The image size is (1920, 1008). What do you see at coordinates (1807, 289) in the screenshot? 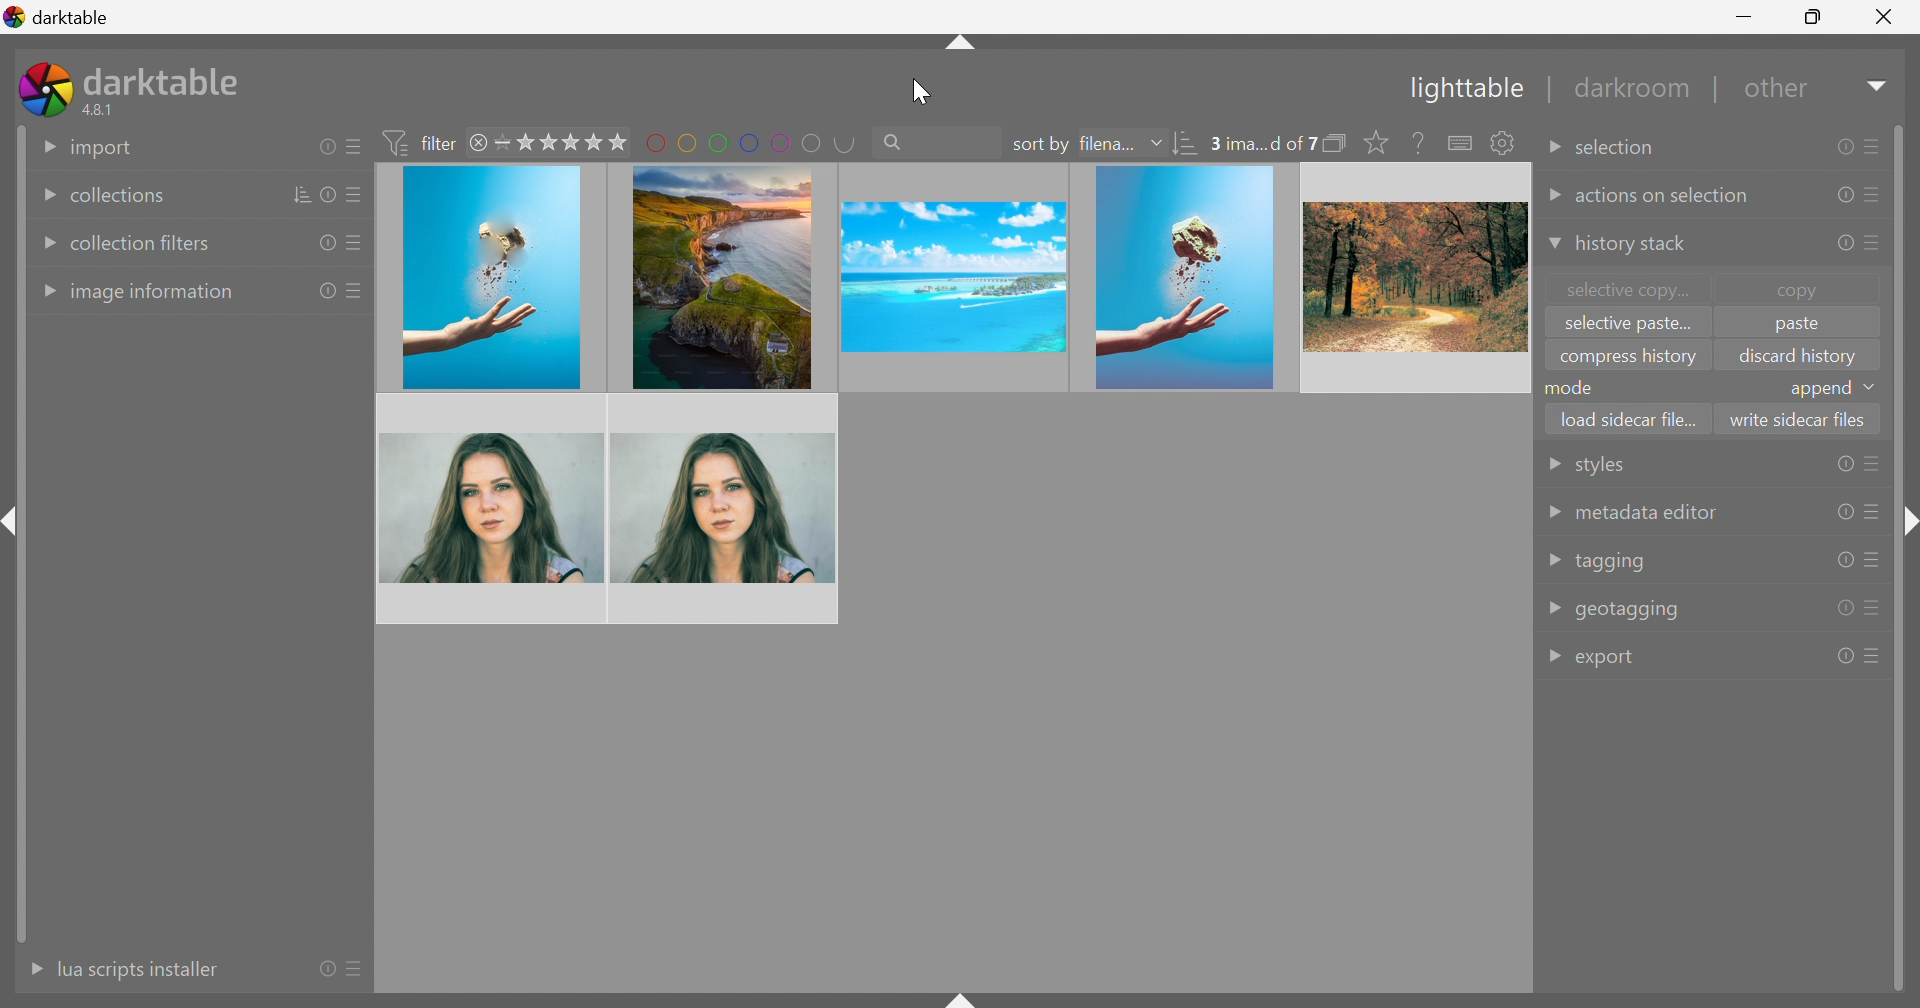
I see `copy` at bounding box center [1807, 289].